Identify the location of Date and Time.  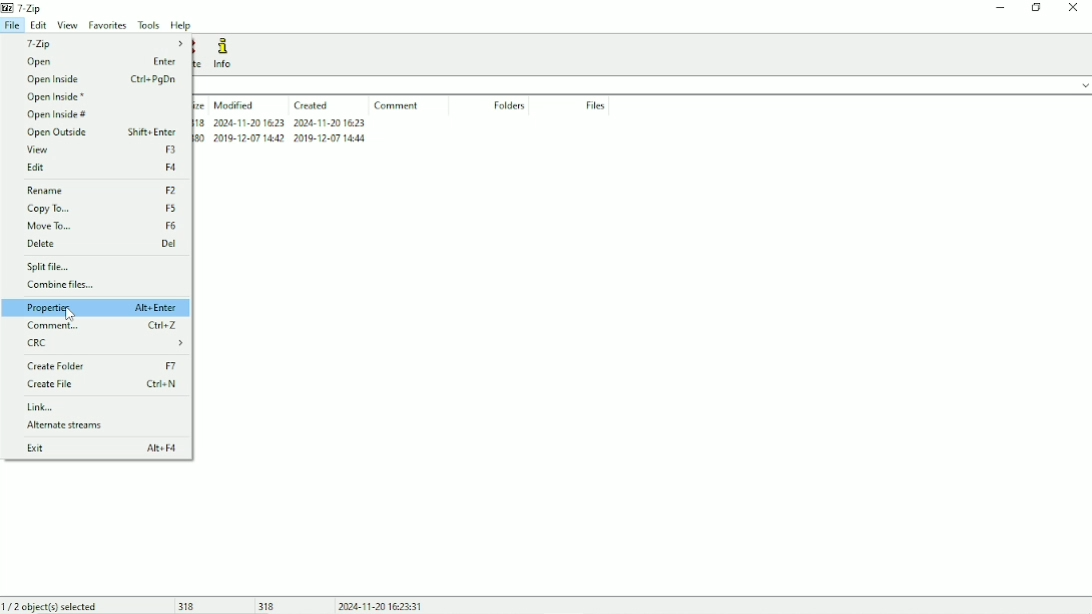
(384, 605).